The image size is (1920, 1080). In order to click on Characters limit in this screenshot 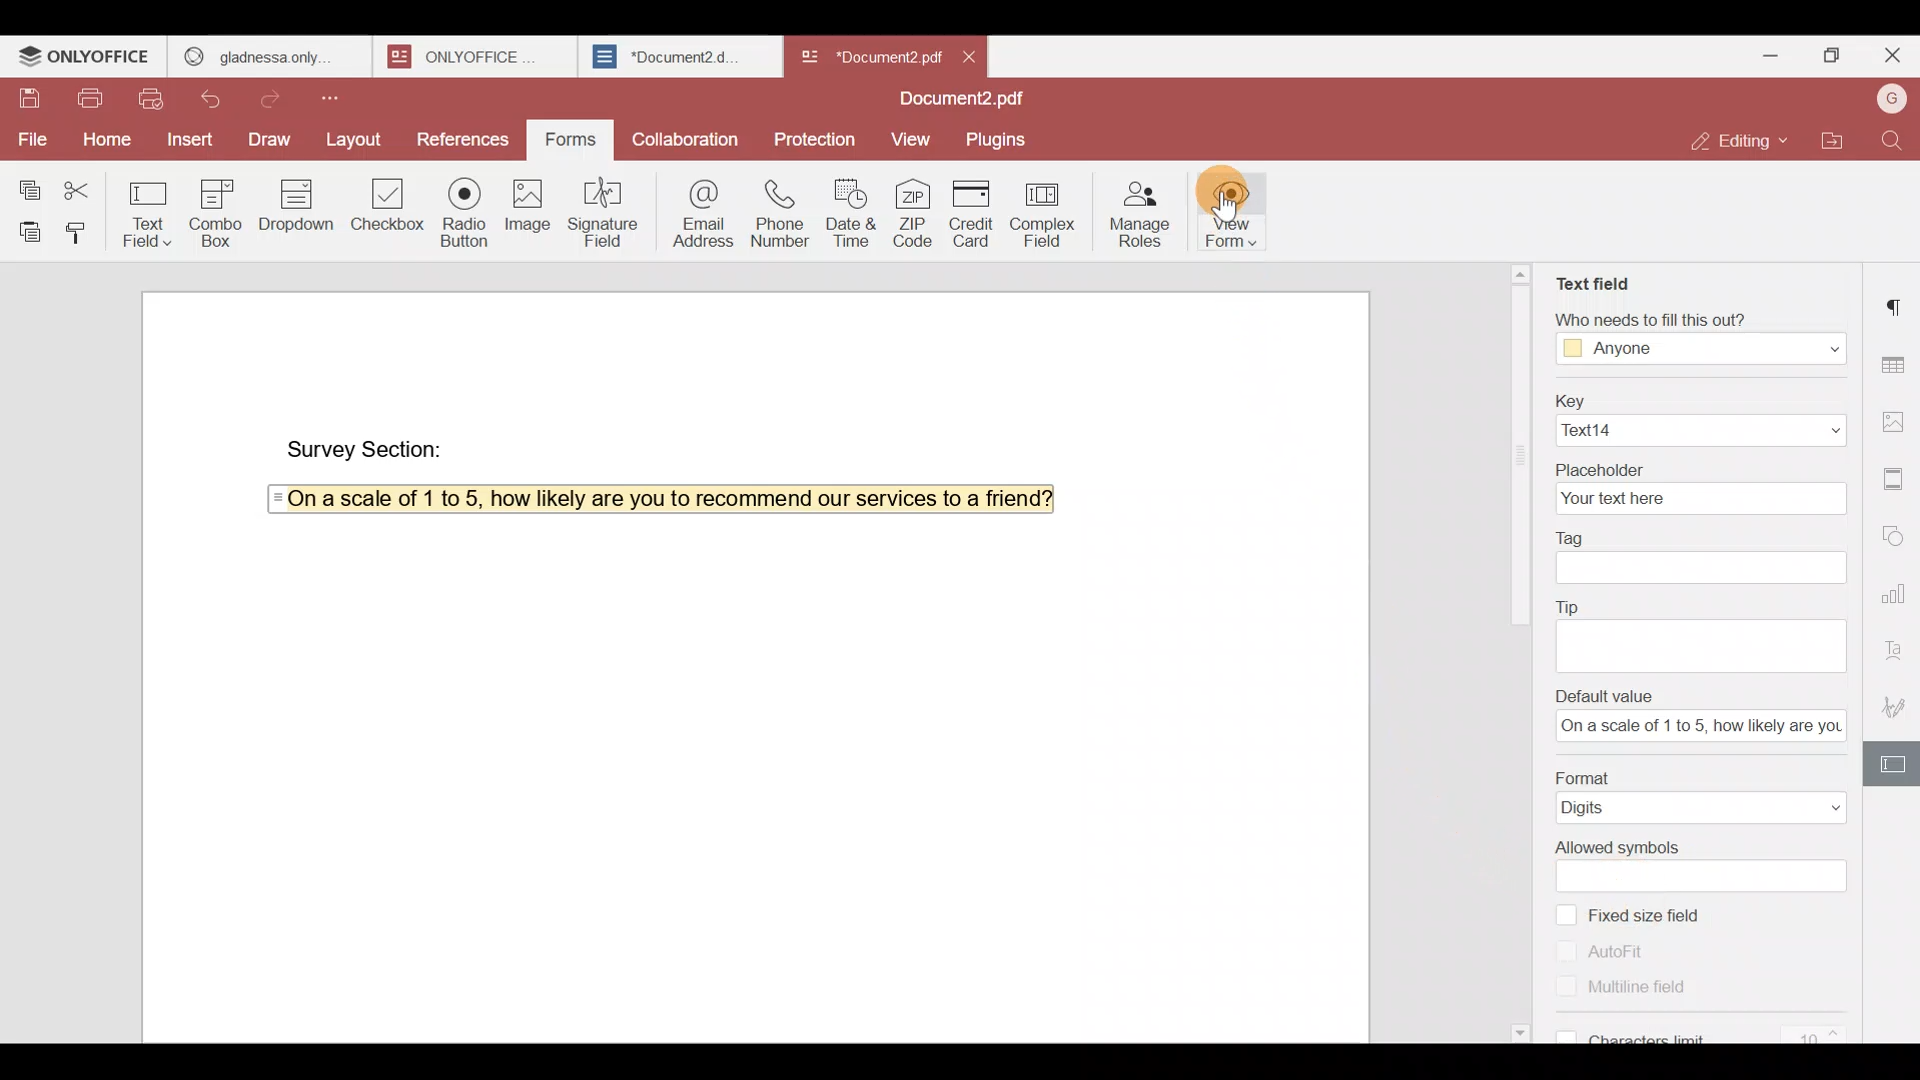, I will do `click(1709, 1032)`.